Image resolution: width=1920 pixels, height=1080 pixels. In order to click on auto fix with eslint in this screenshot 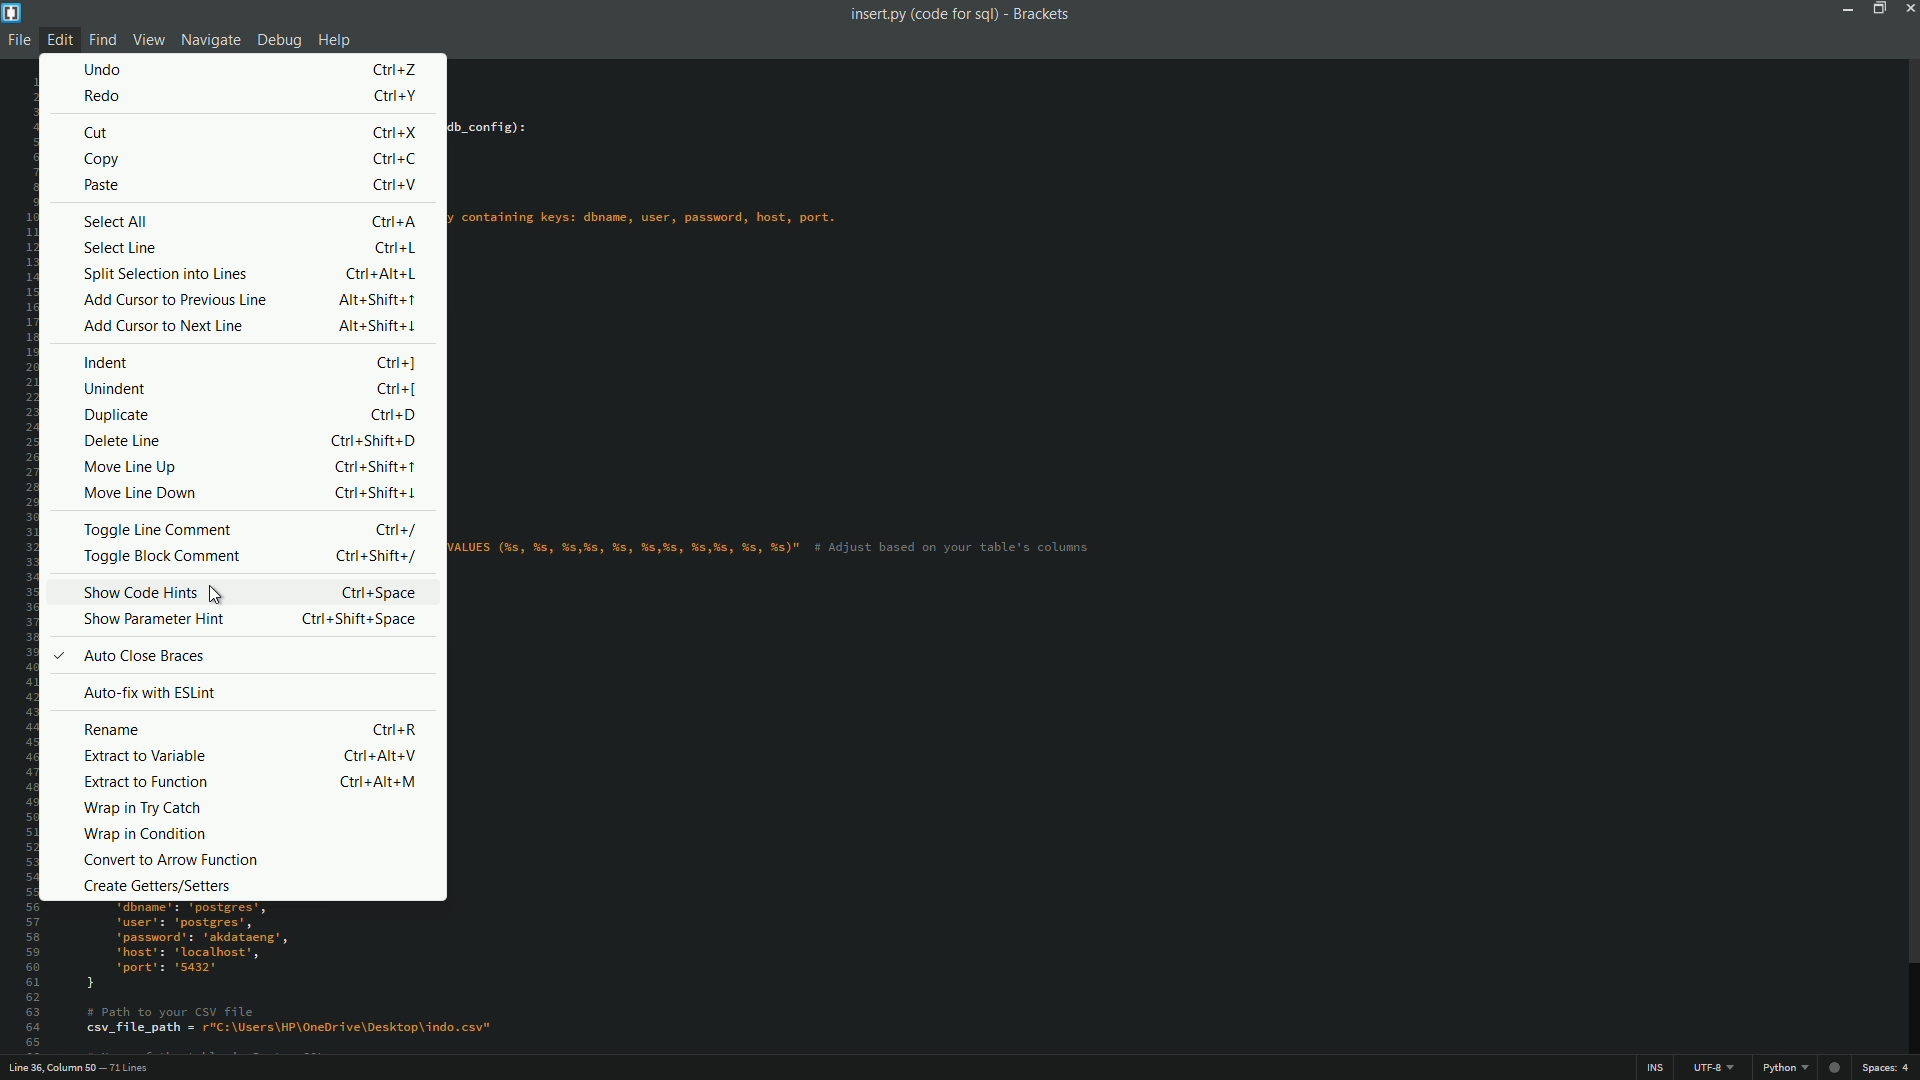, I will do `click(147, 692)`.